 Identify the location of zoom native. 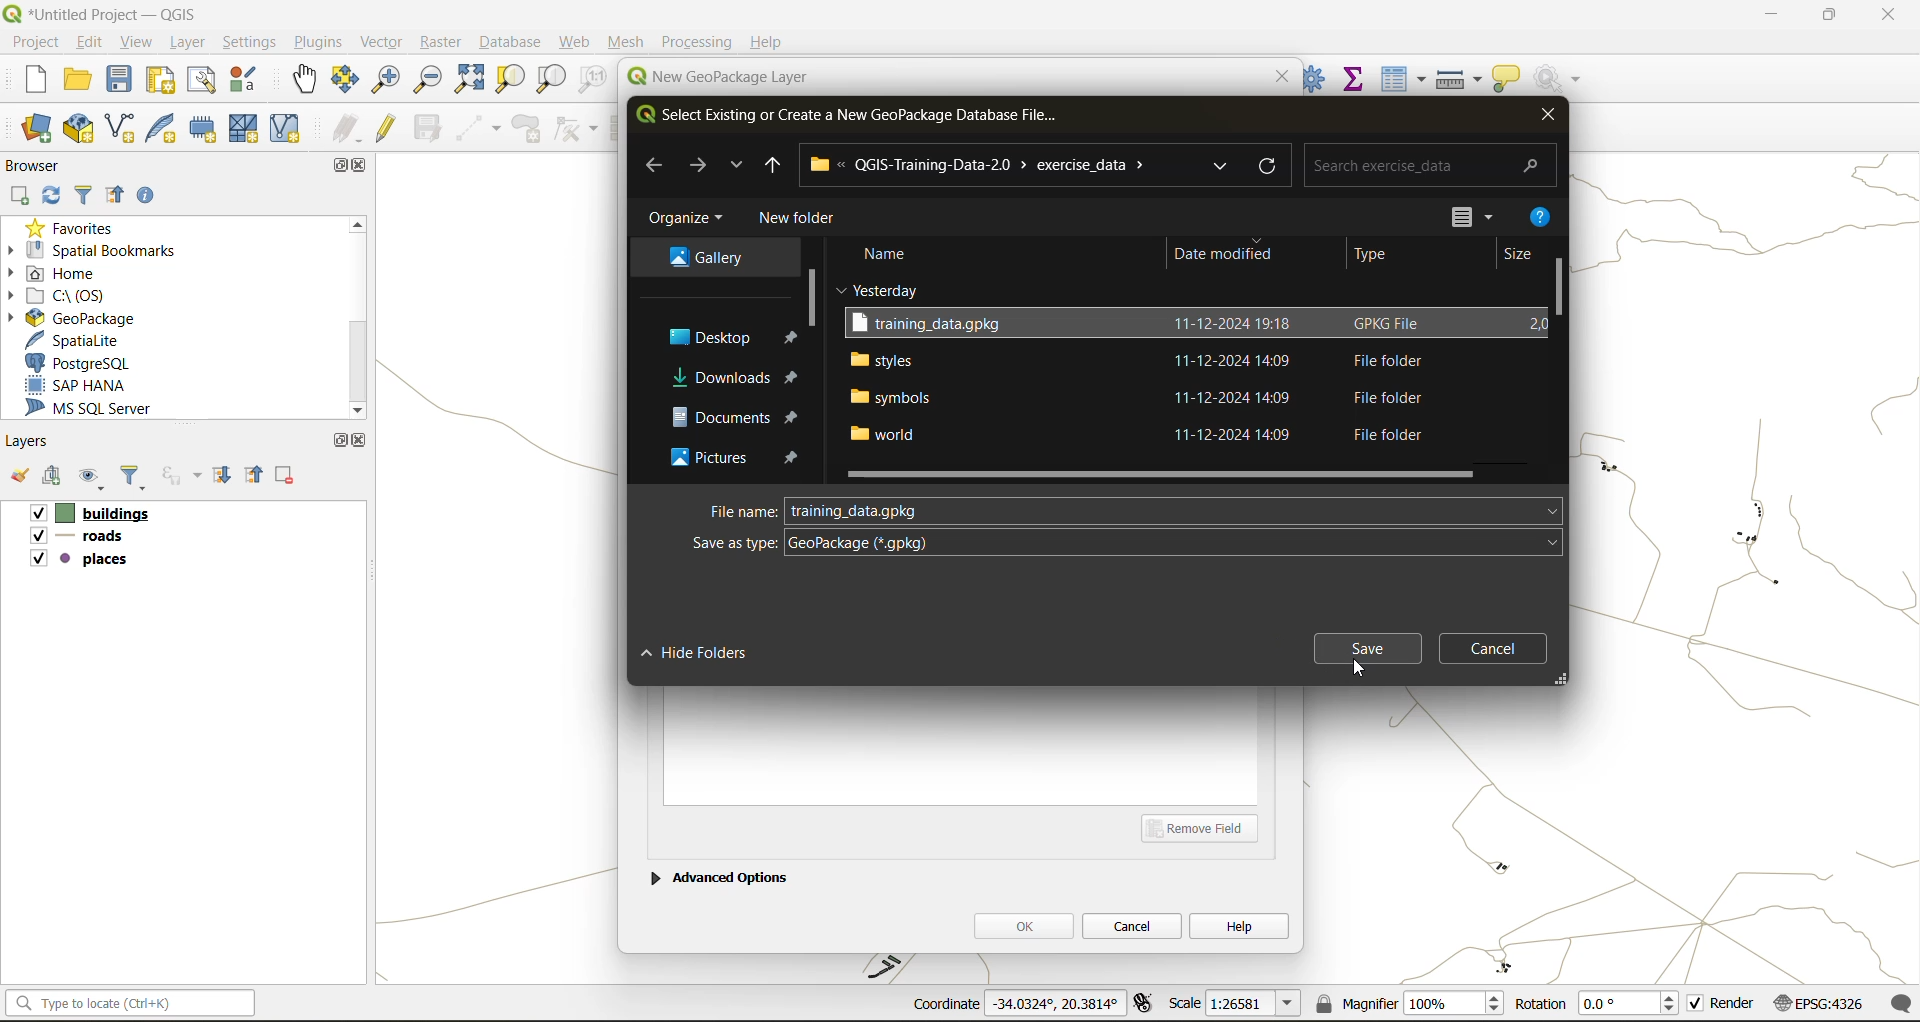
(593, 82).